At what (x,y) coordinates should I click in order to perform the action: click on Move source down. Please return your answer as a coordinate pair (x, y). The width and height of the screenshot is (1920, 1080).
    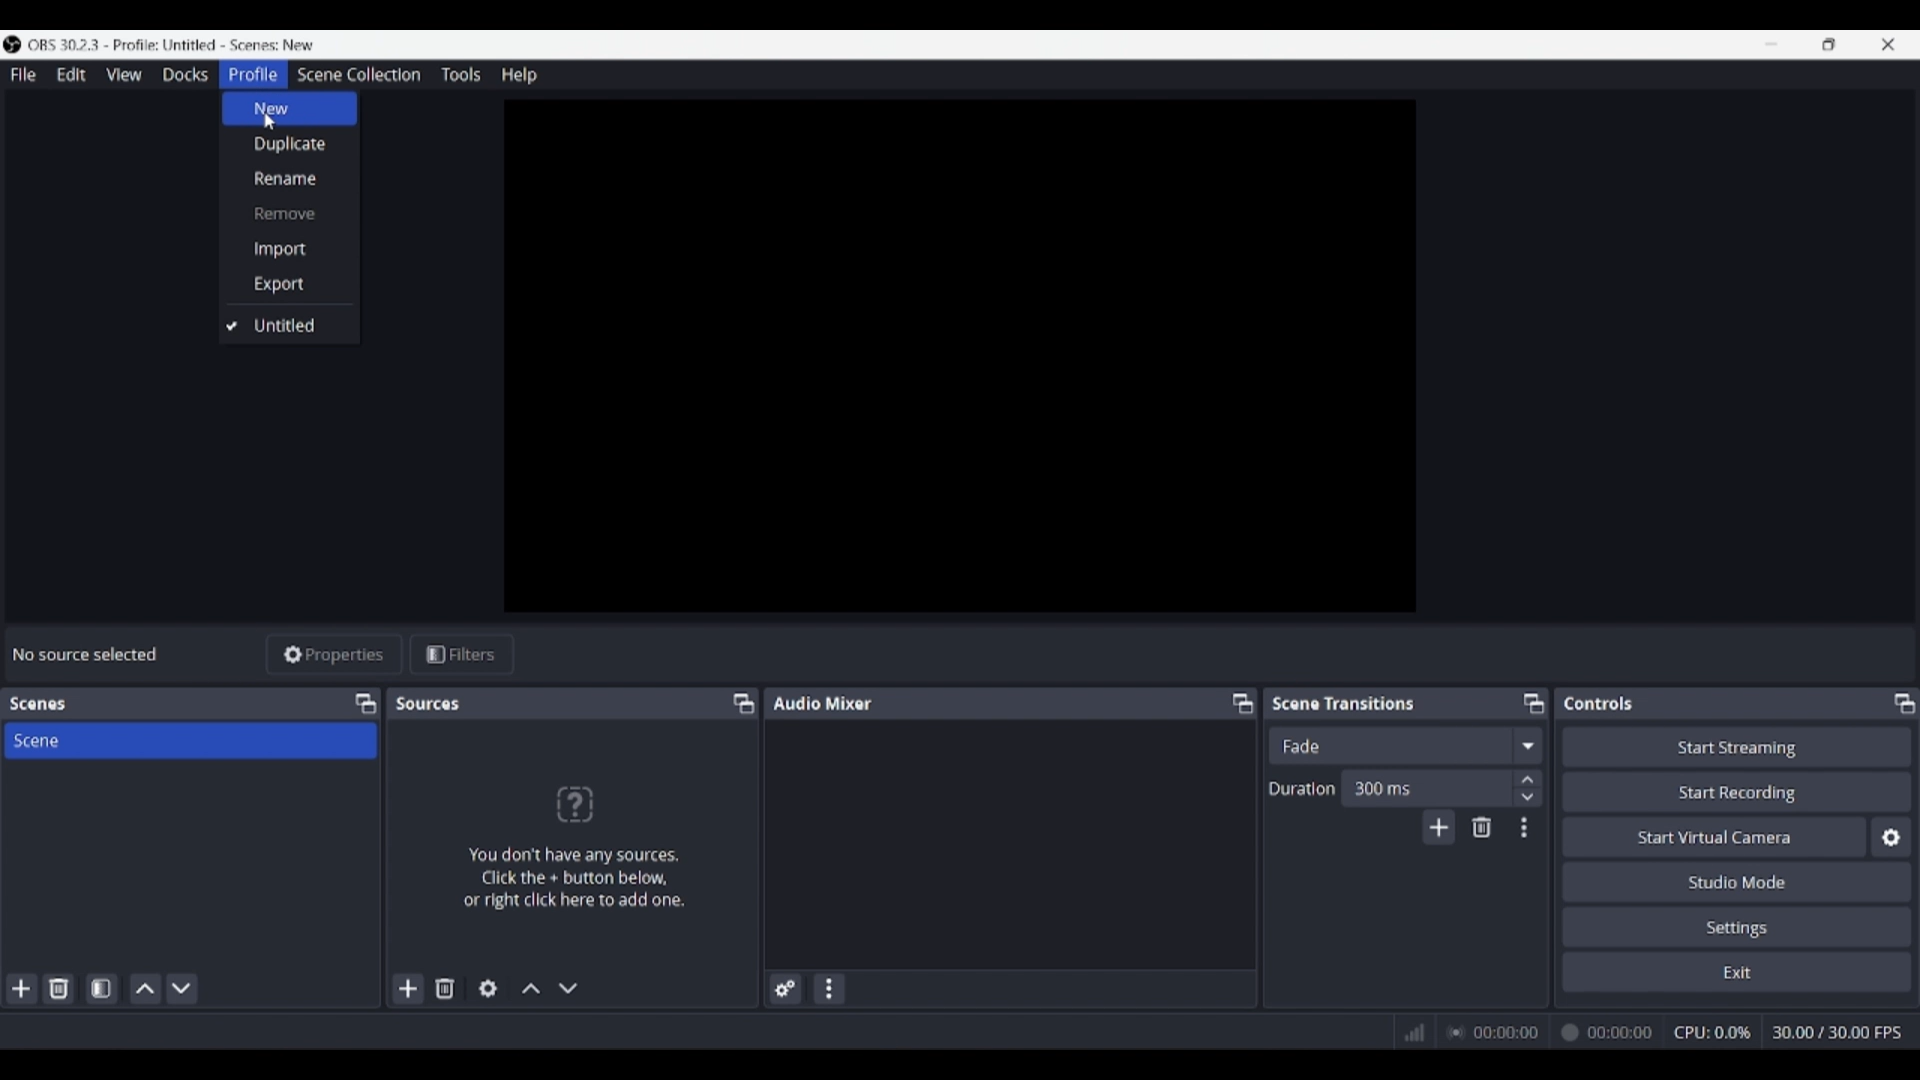
    Looking at the image, I should click on (568, 988).